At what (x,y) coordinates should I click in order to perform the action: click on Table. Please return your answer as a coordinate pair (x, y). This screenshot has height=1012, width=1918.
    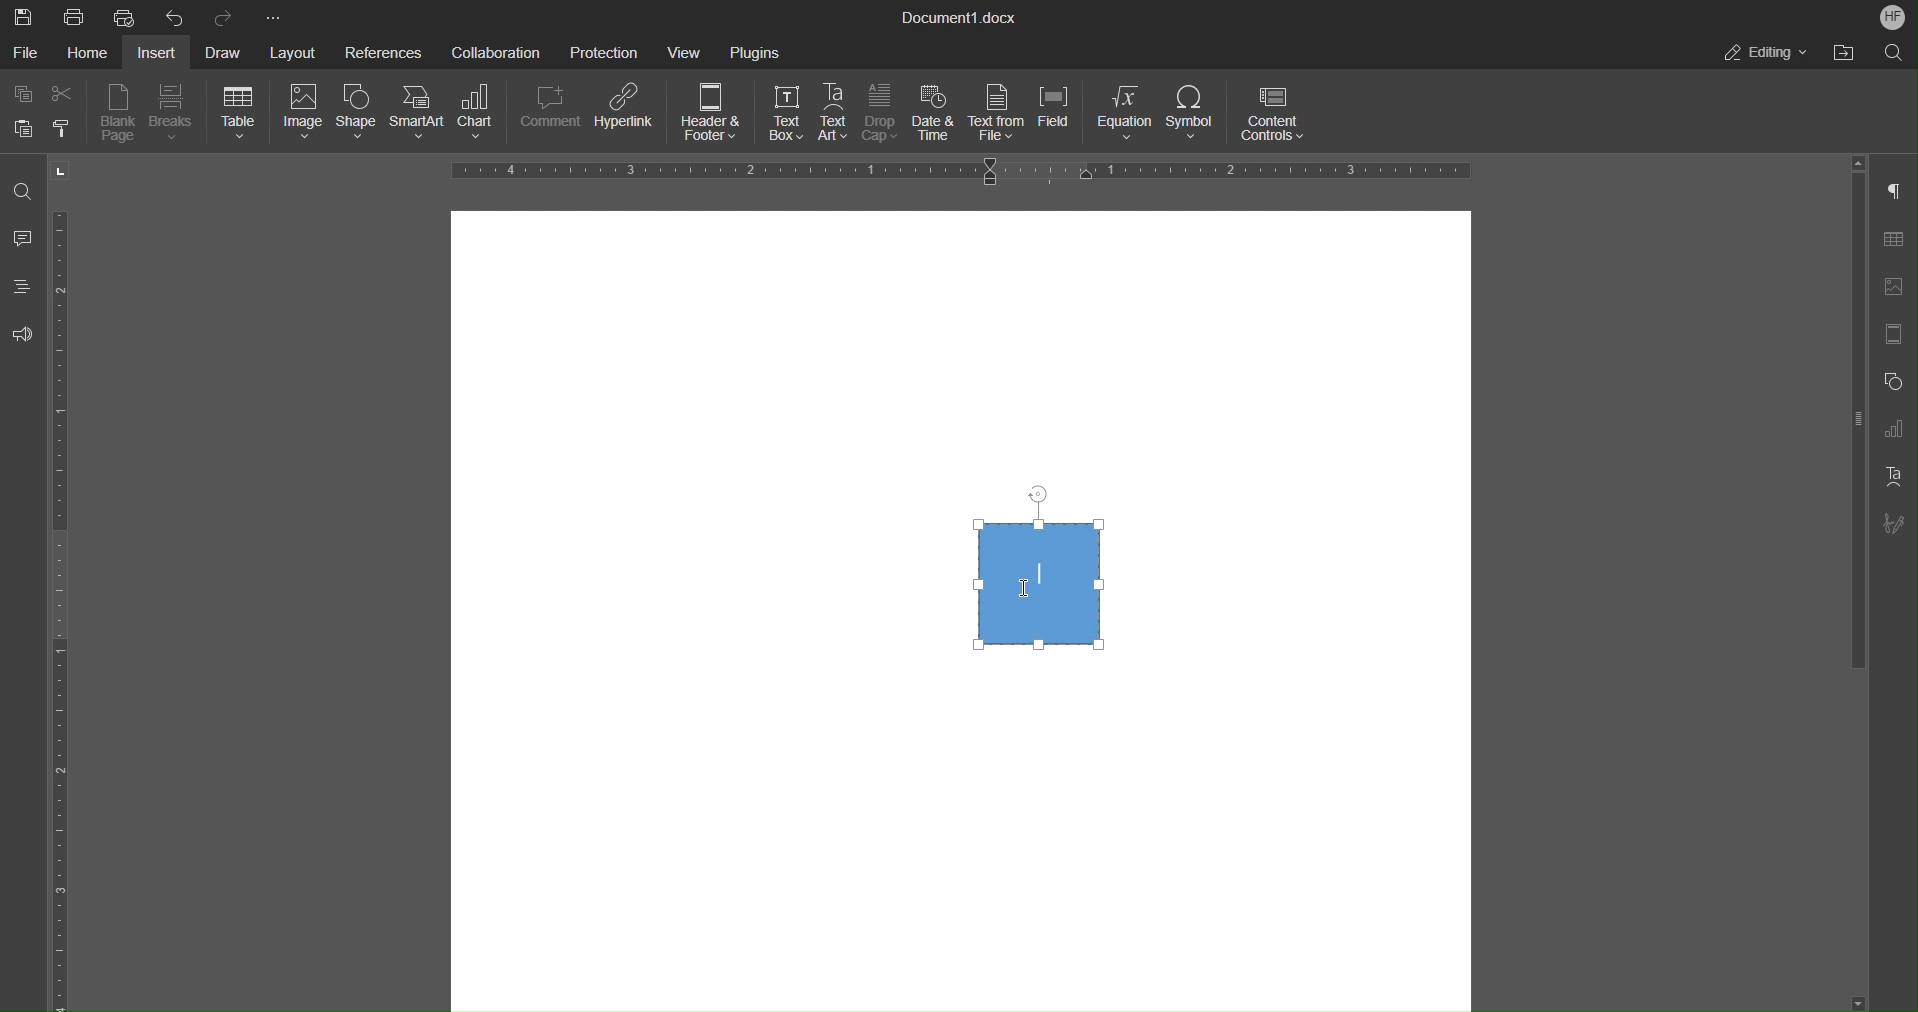
    Looking at the image, I should click on (238, 114).